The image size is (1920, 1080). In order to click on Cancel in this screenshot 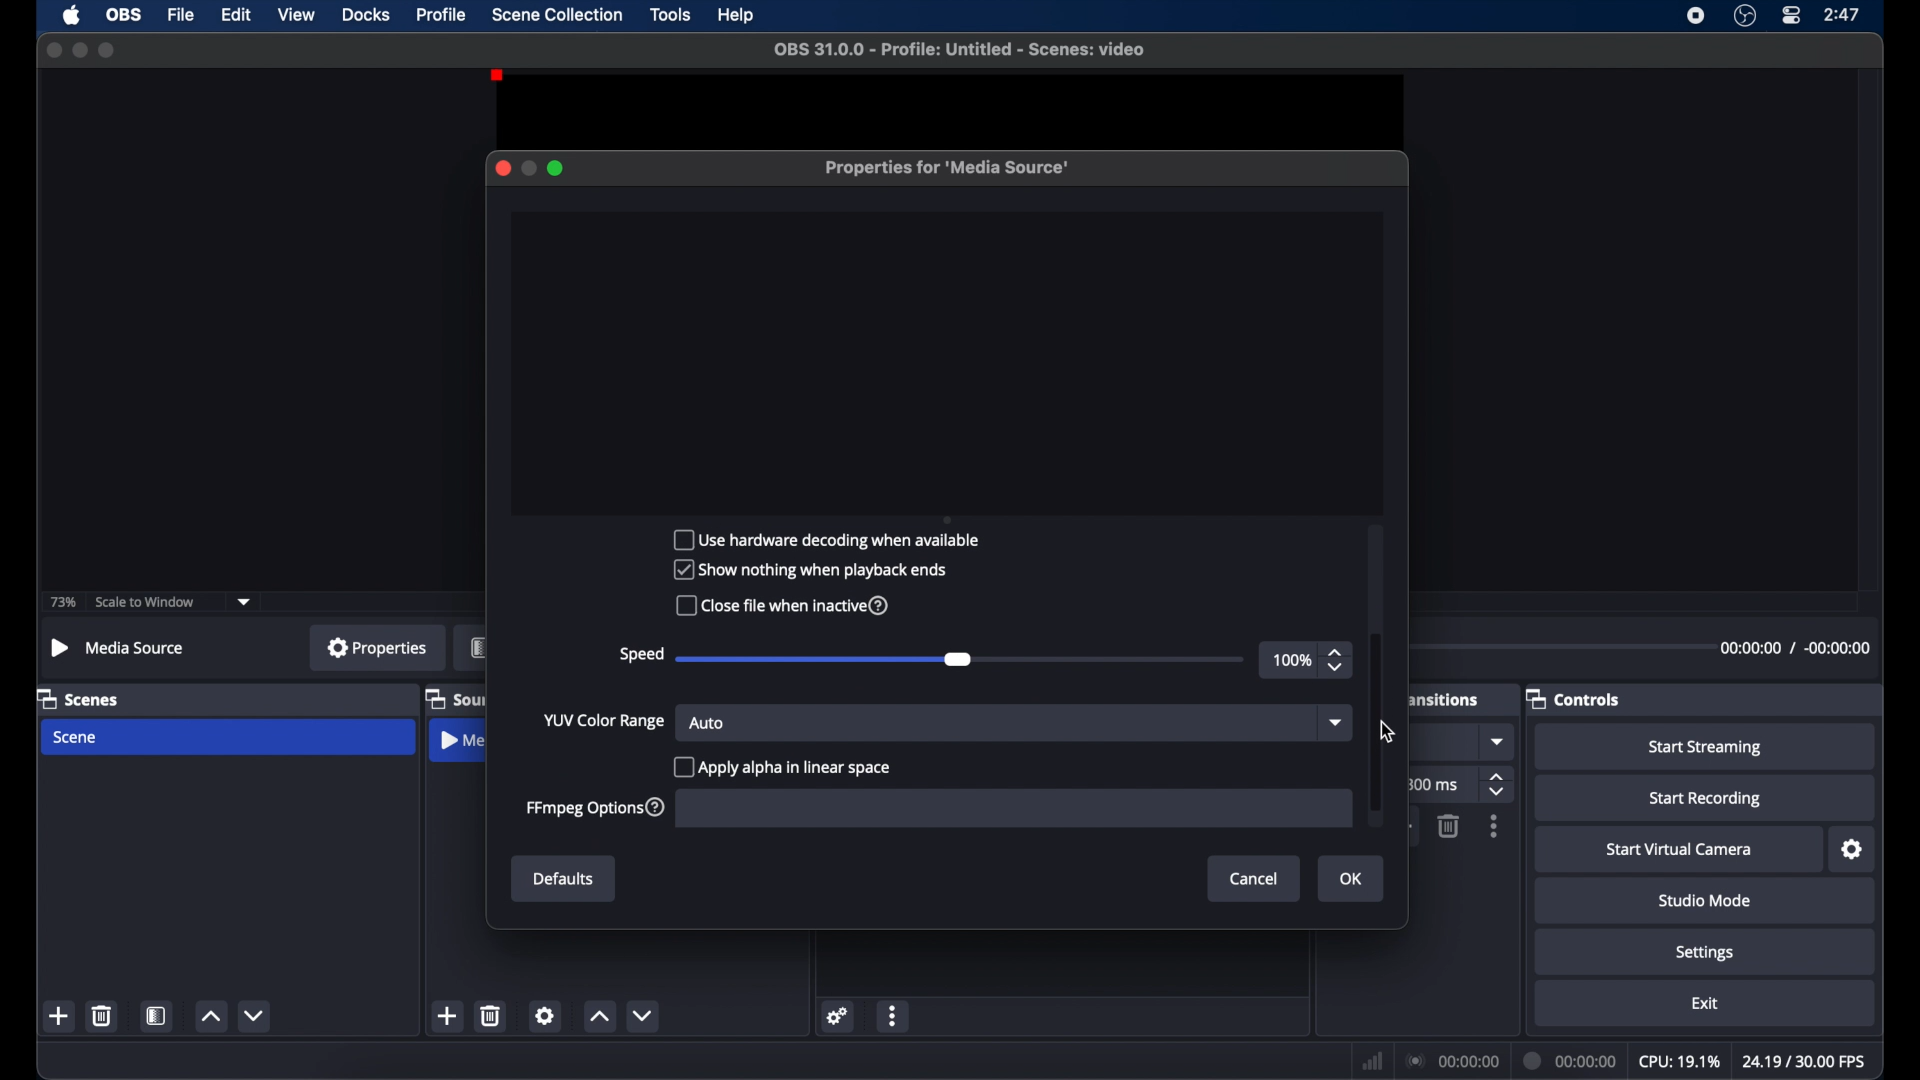, I will do `click(1252, 878)`.